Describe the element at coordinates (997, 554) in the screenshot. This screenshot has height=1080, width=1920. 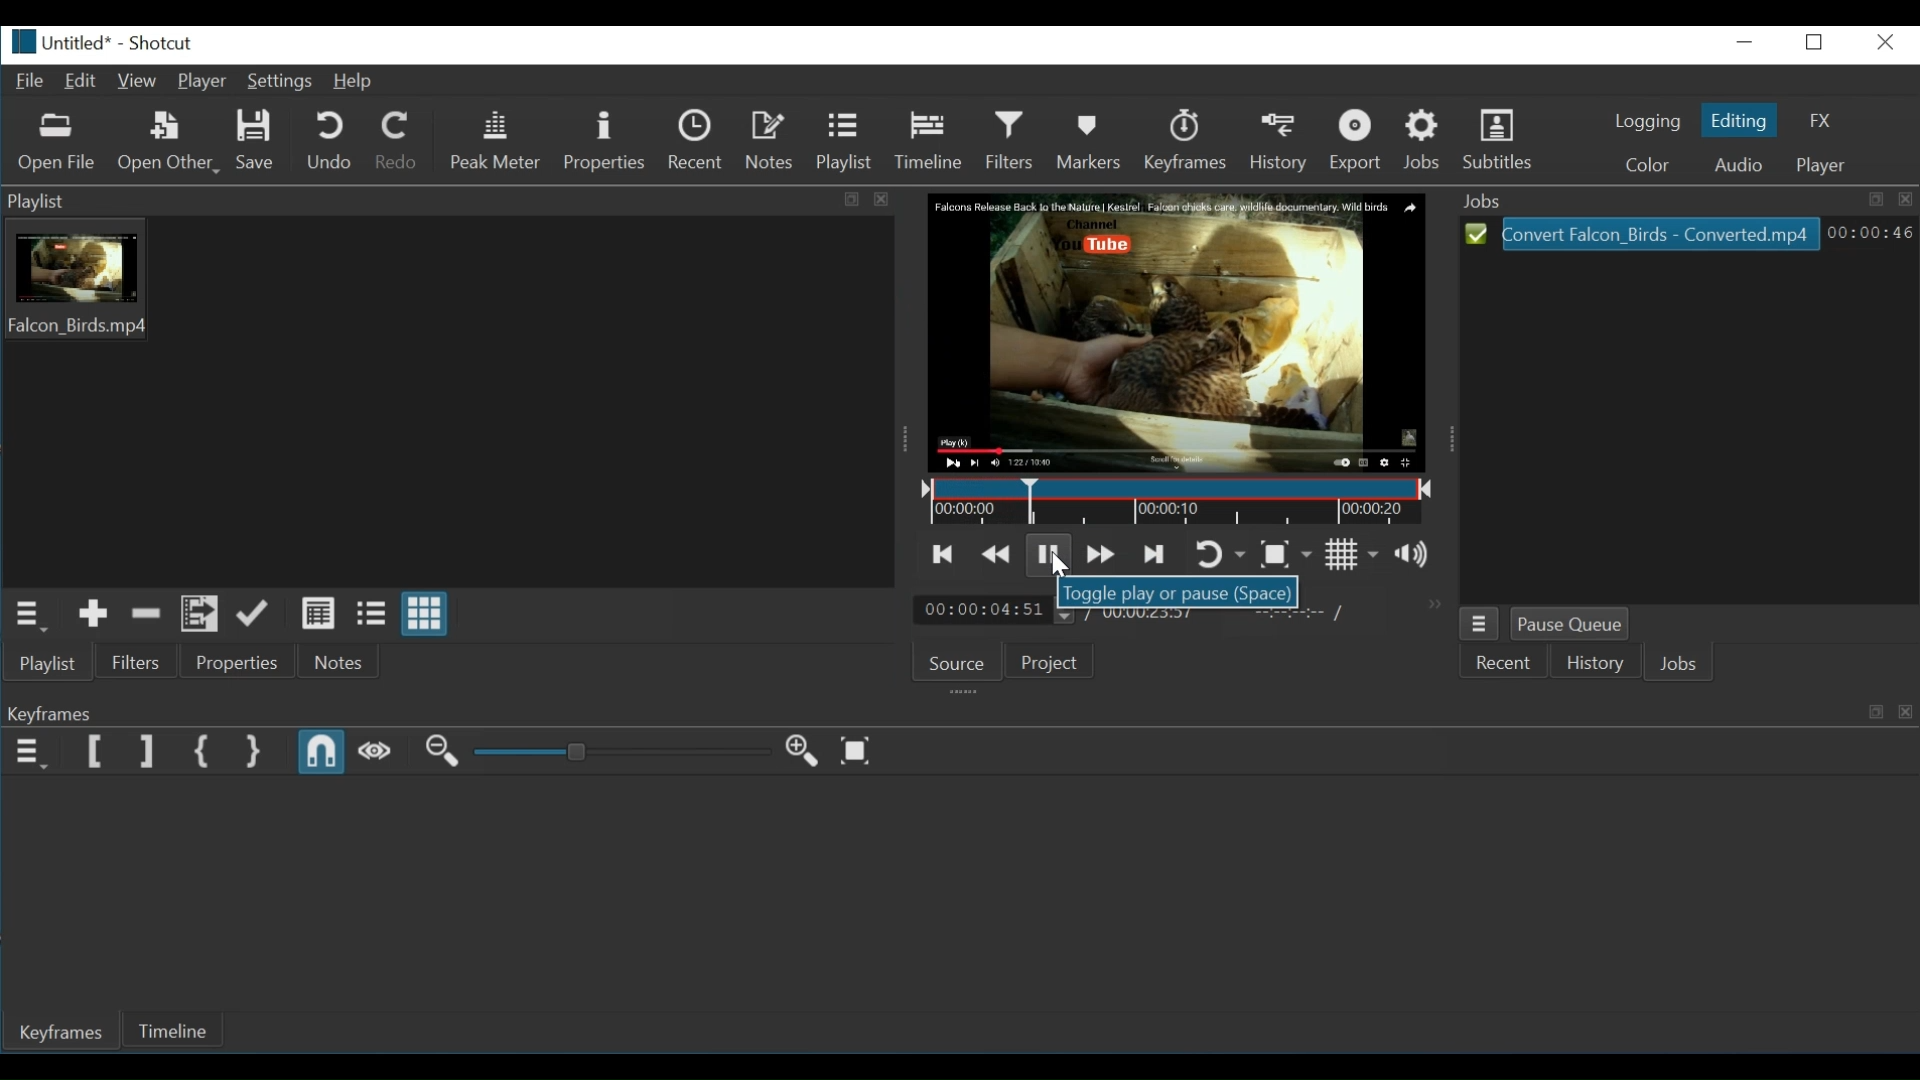
I see `Play quickly backwards` at that location.